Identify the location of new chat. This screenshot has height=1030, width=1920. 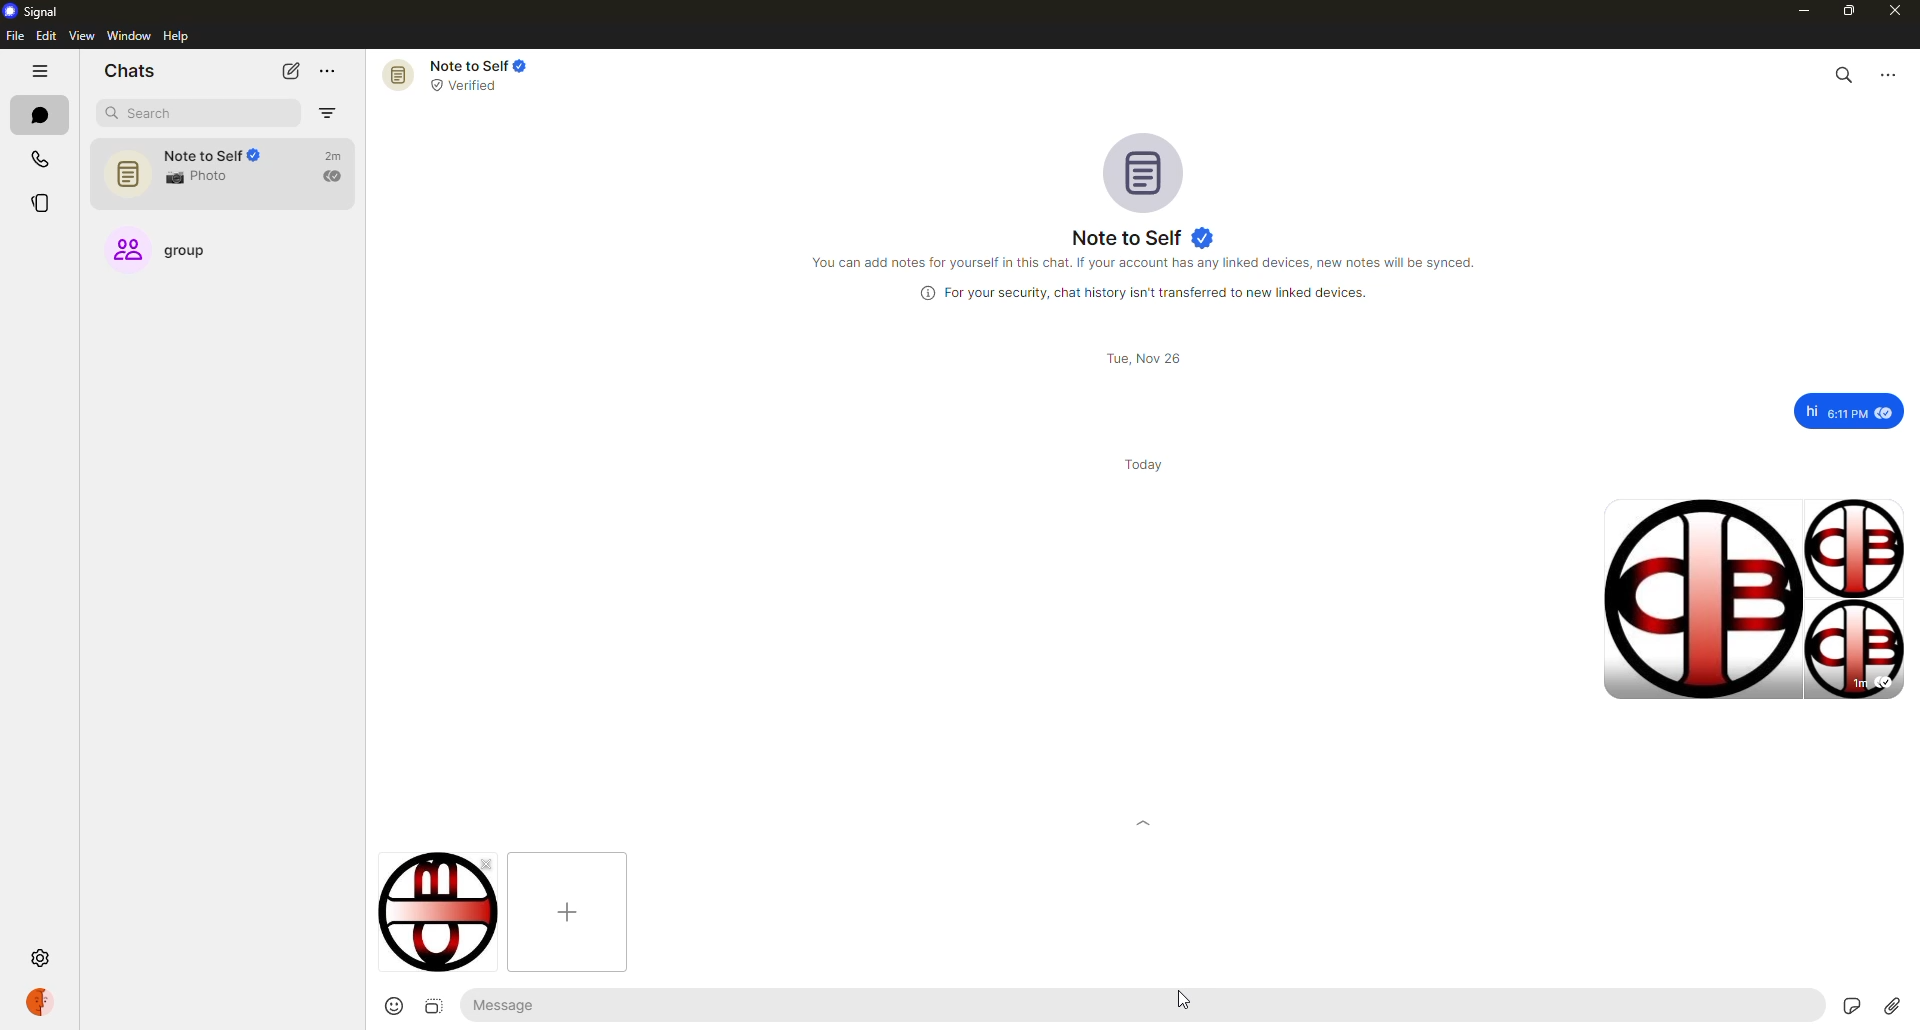
(291, 70).